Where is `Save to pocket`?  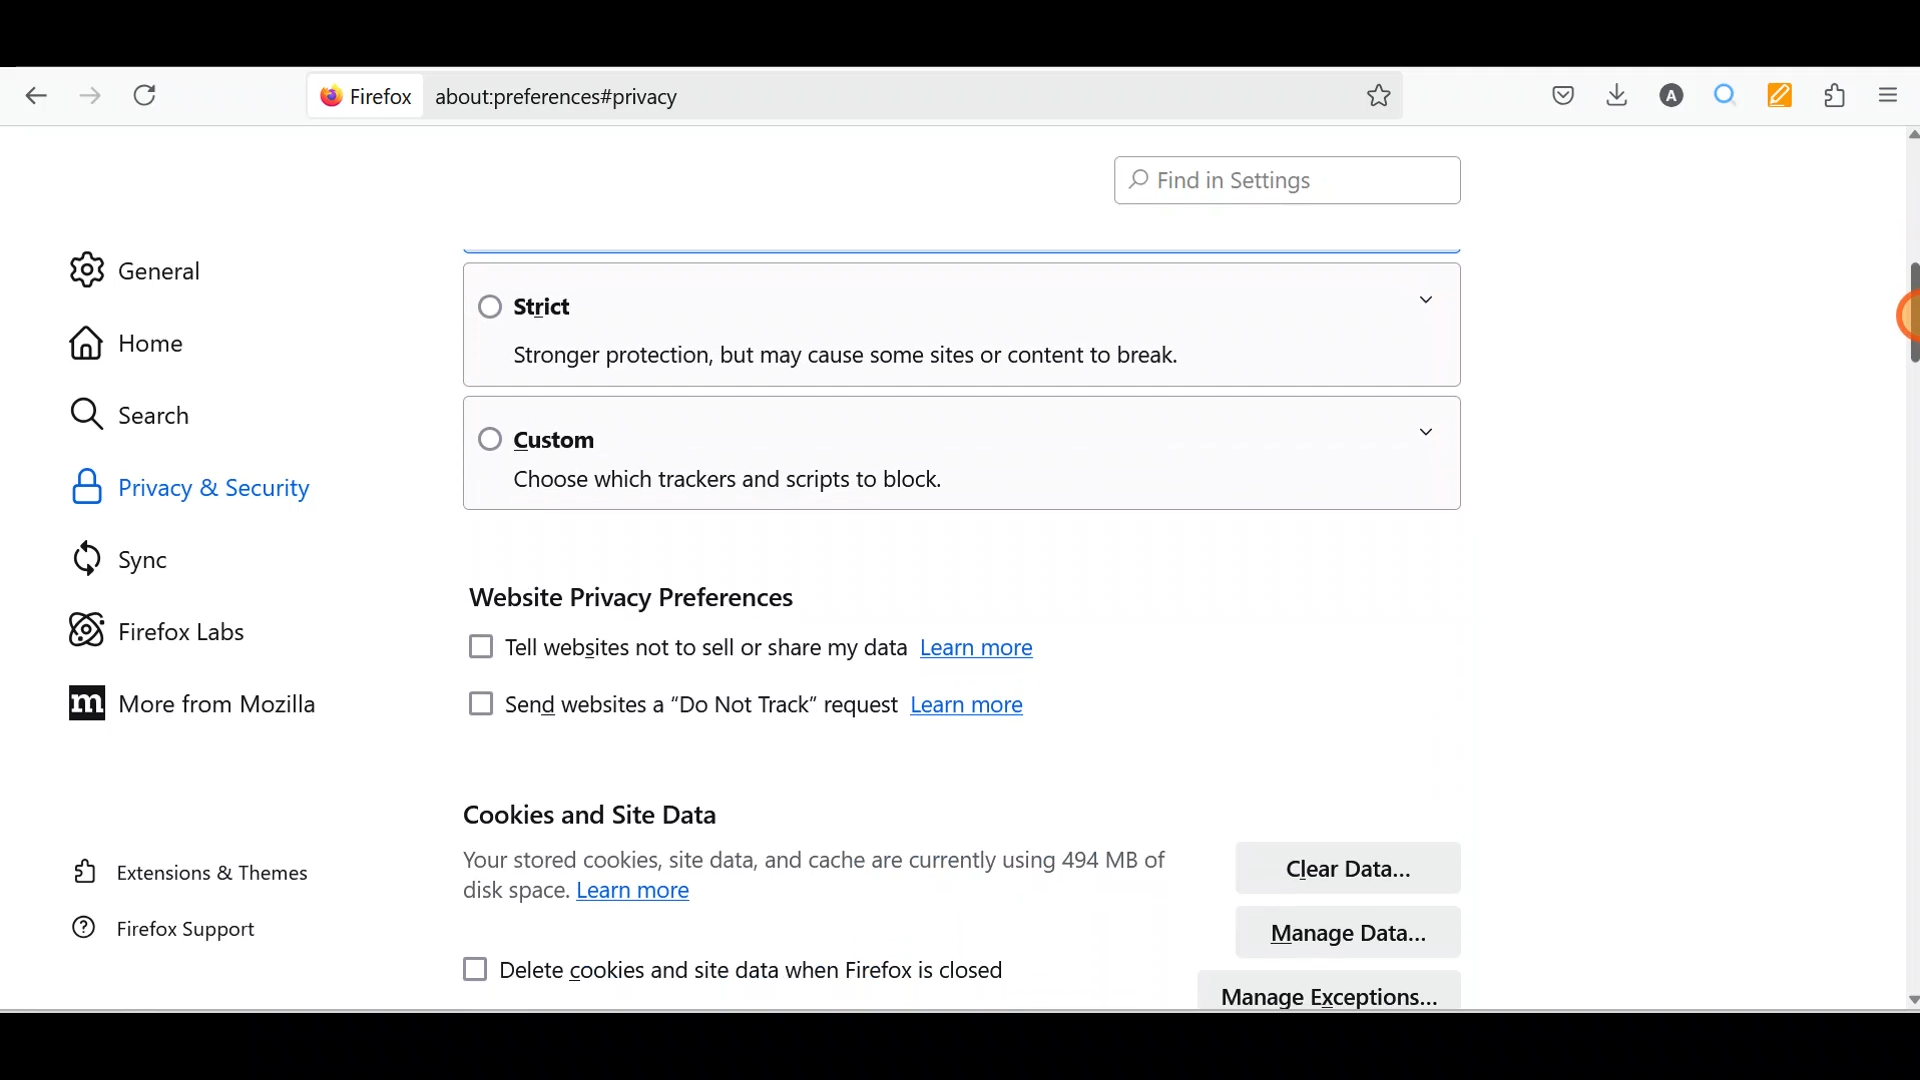 Save to pocket is located at coordinates (1567, 93).